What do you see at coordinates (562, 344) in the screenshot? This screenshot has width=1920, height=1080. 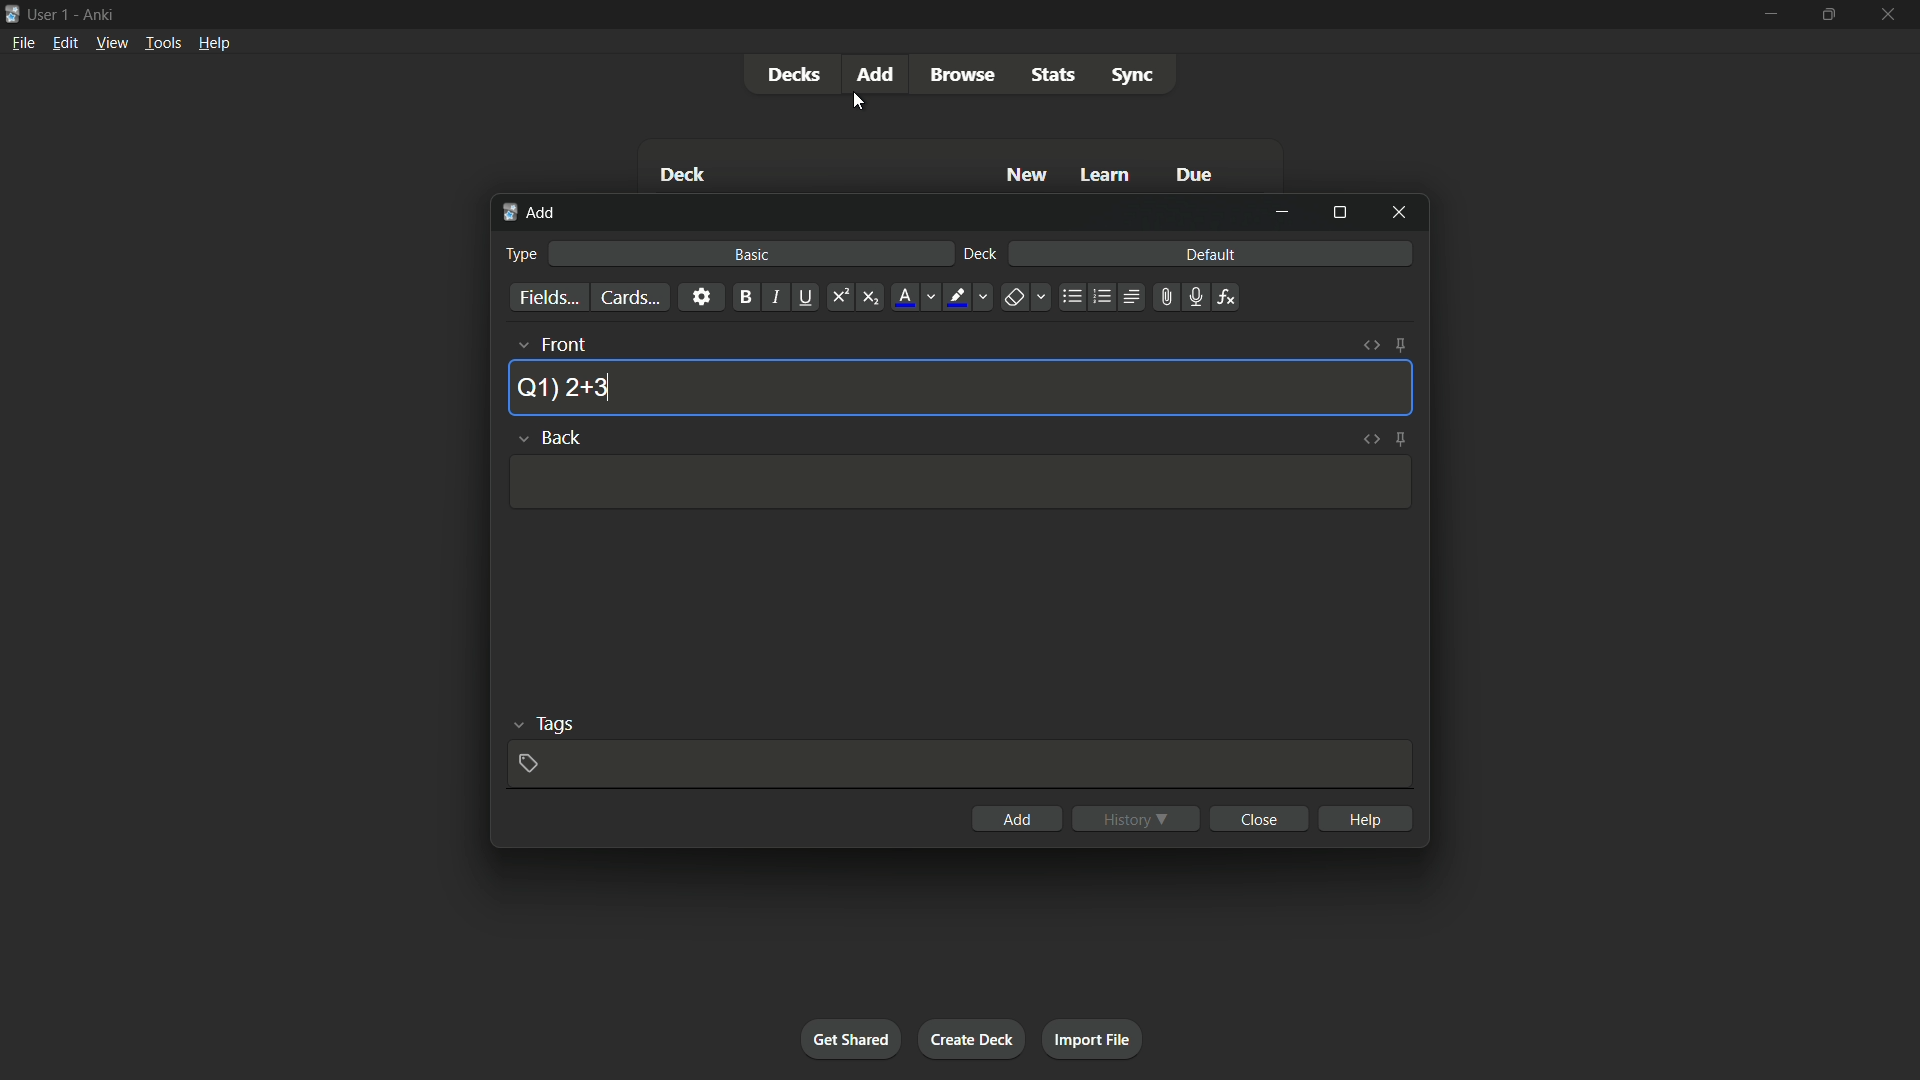 I see `front` at bounding box center [562, 344].